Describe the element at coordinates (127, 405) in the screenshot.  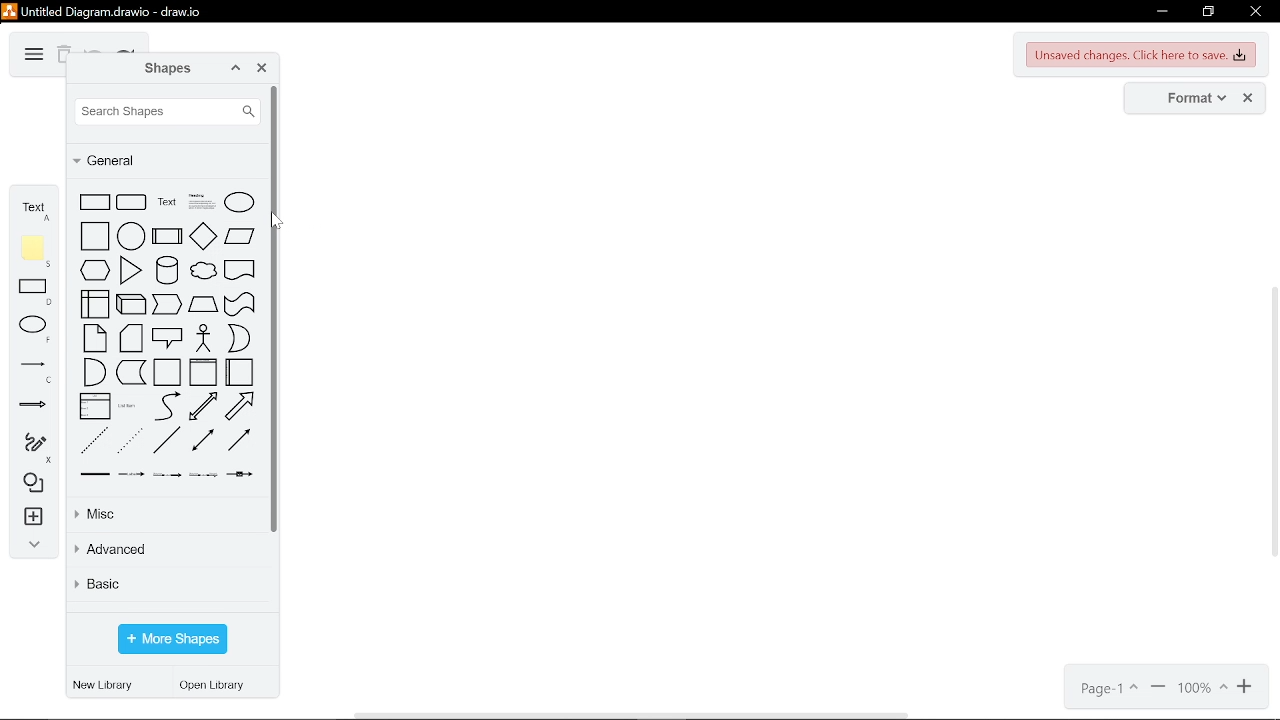
I see `list item` at that location.